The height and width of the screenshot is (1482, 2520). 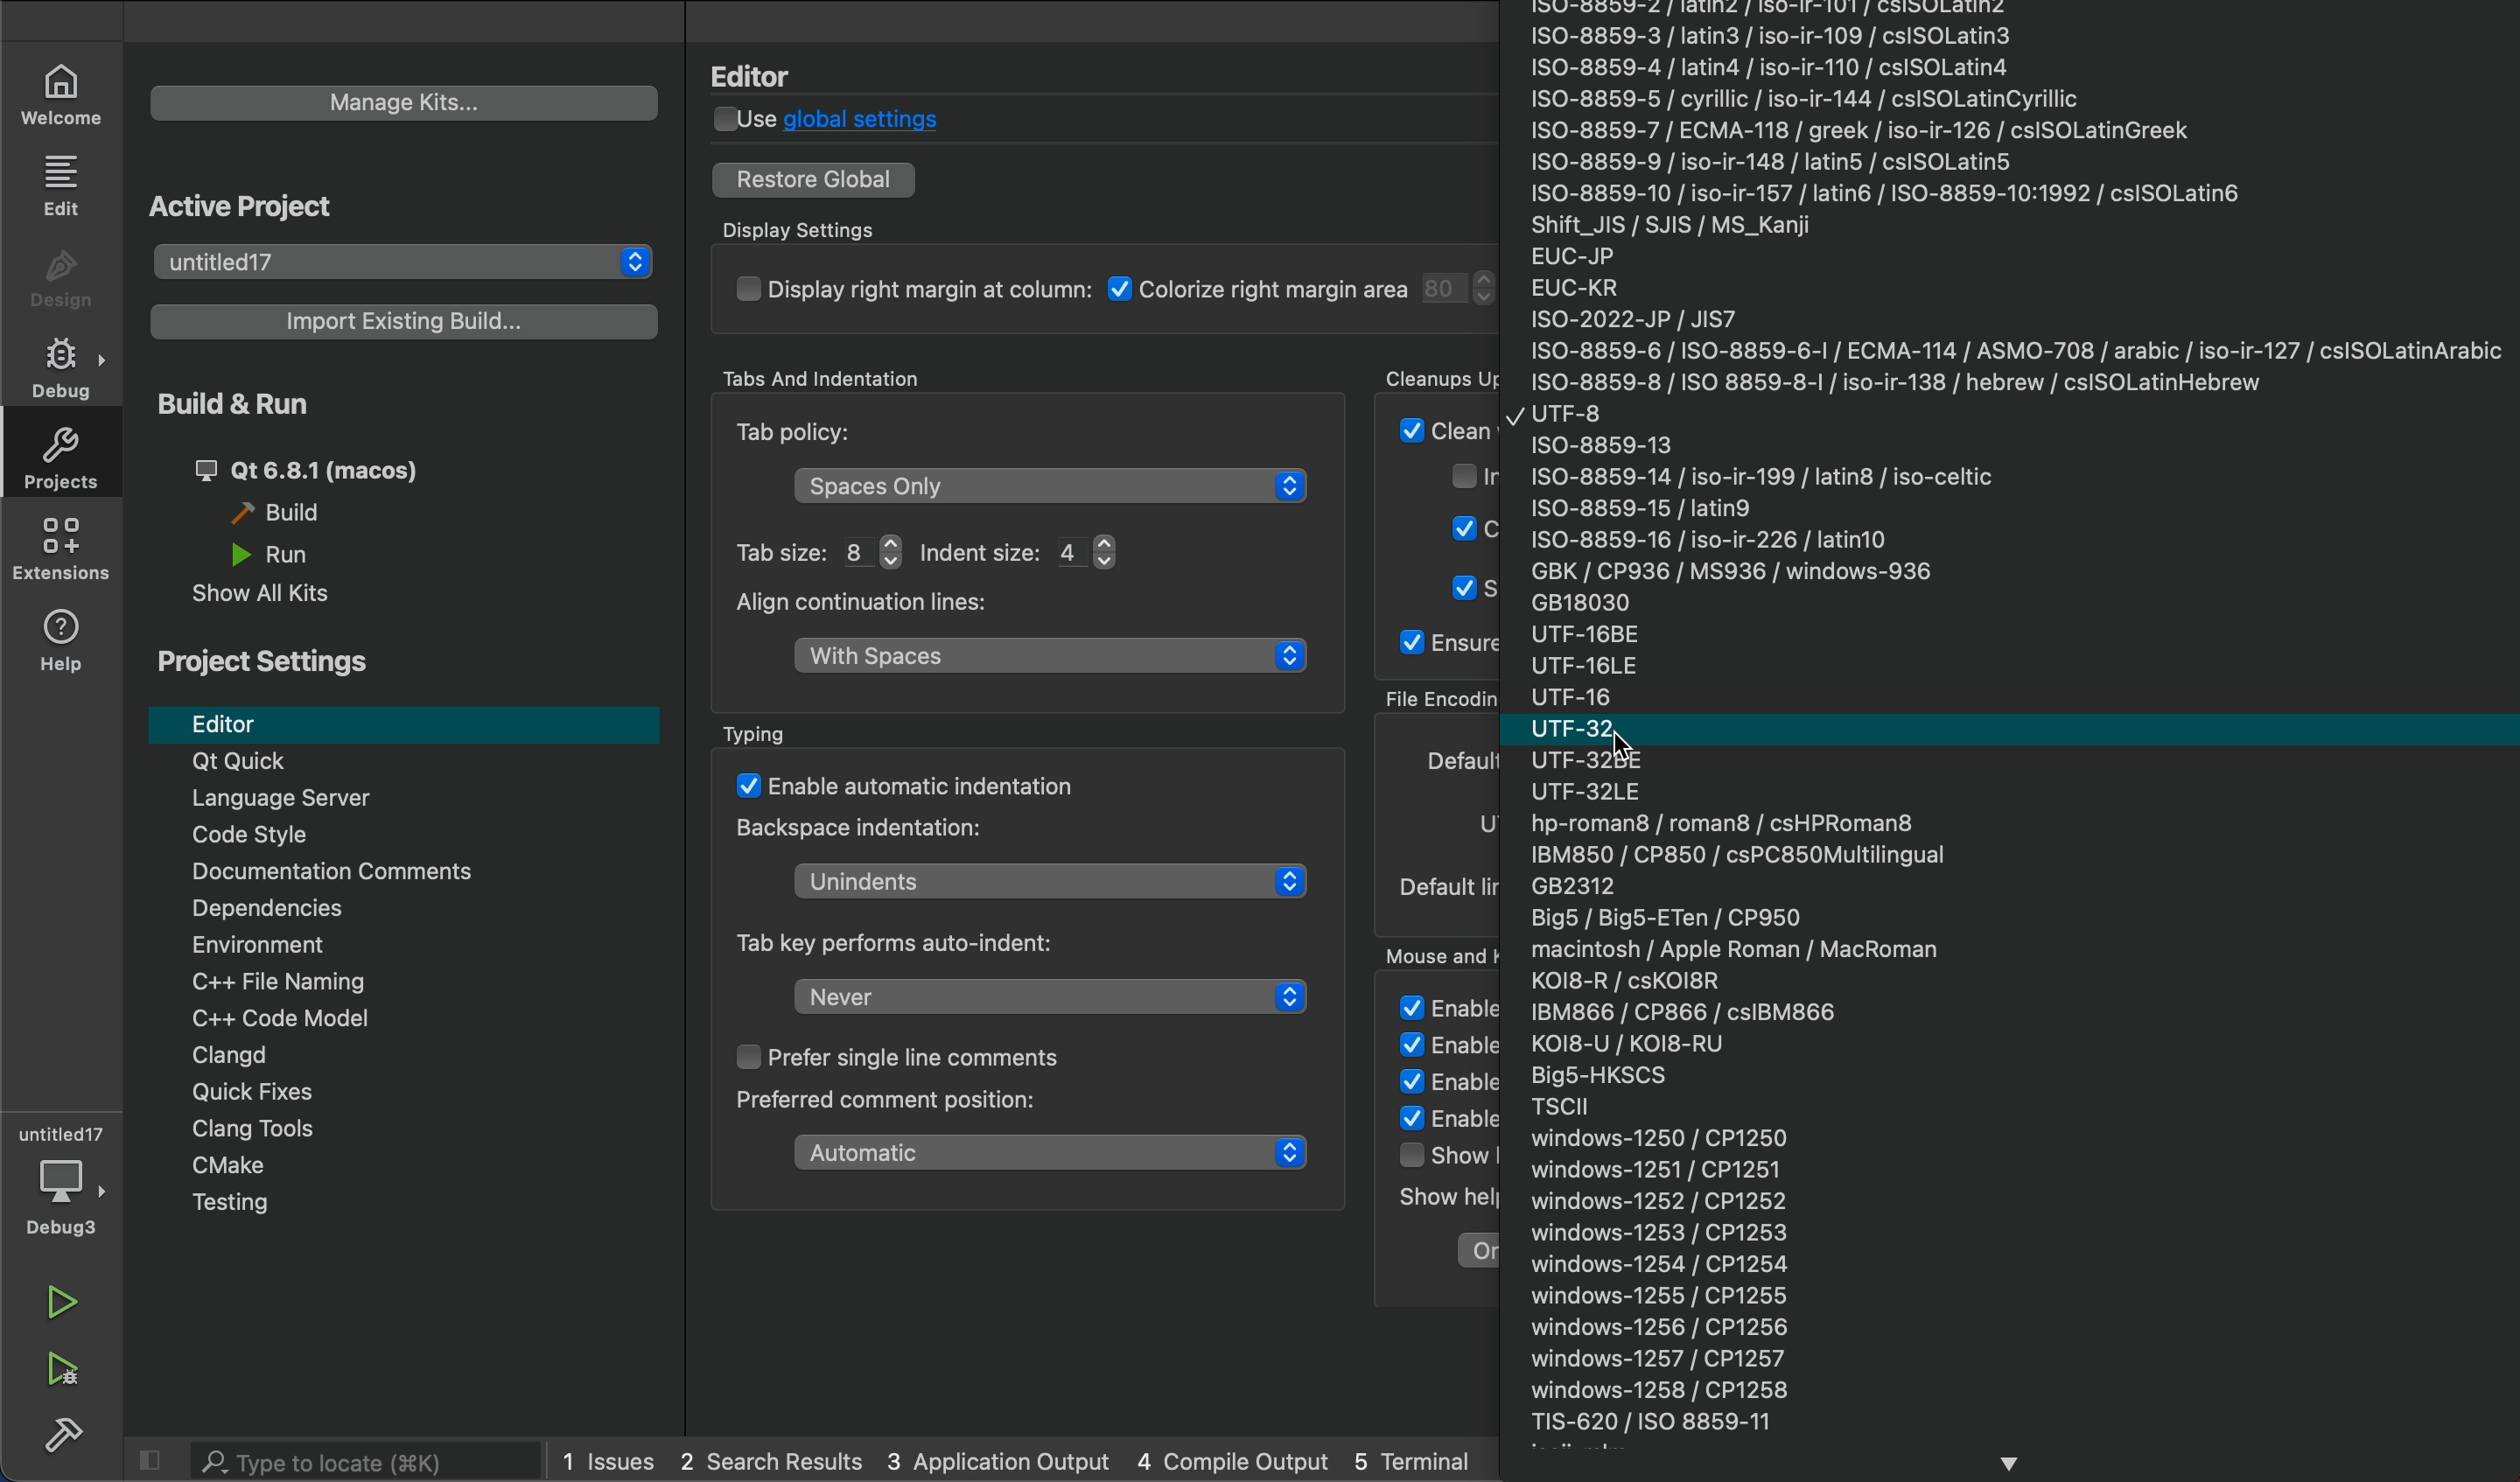 What do you see at coordinates (375, 1132) in the screenshot?
I see `Clang Tools` at bounding box center [375, 1132].